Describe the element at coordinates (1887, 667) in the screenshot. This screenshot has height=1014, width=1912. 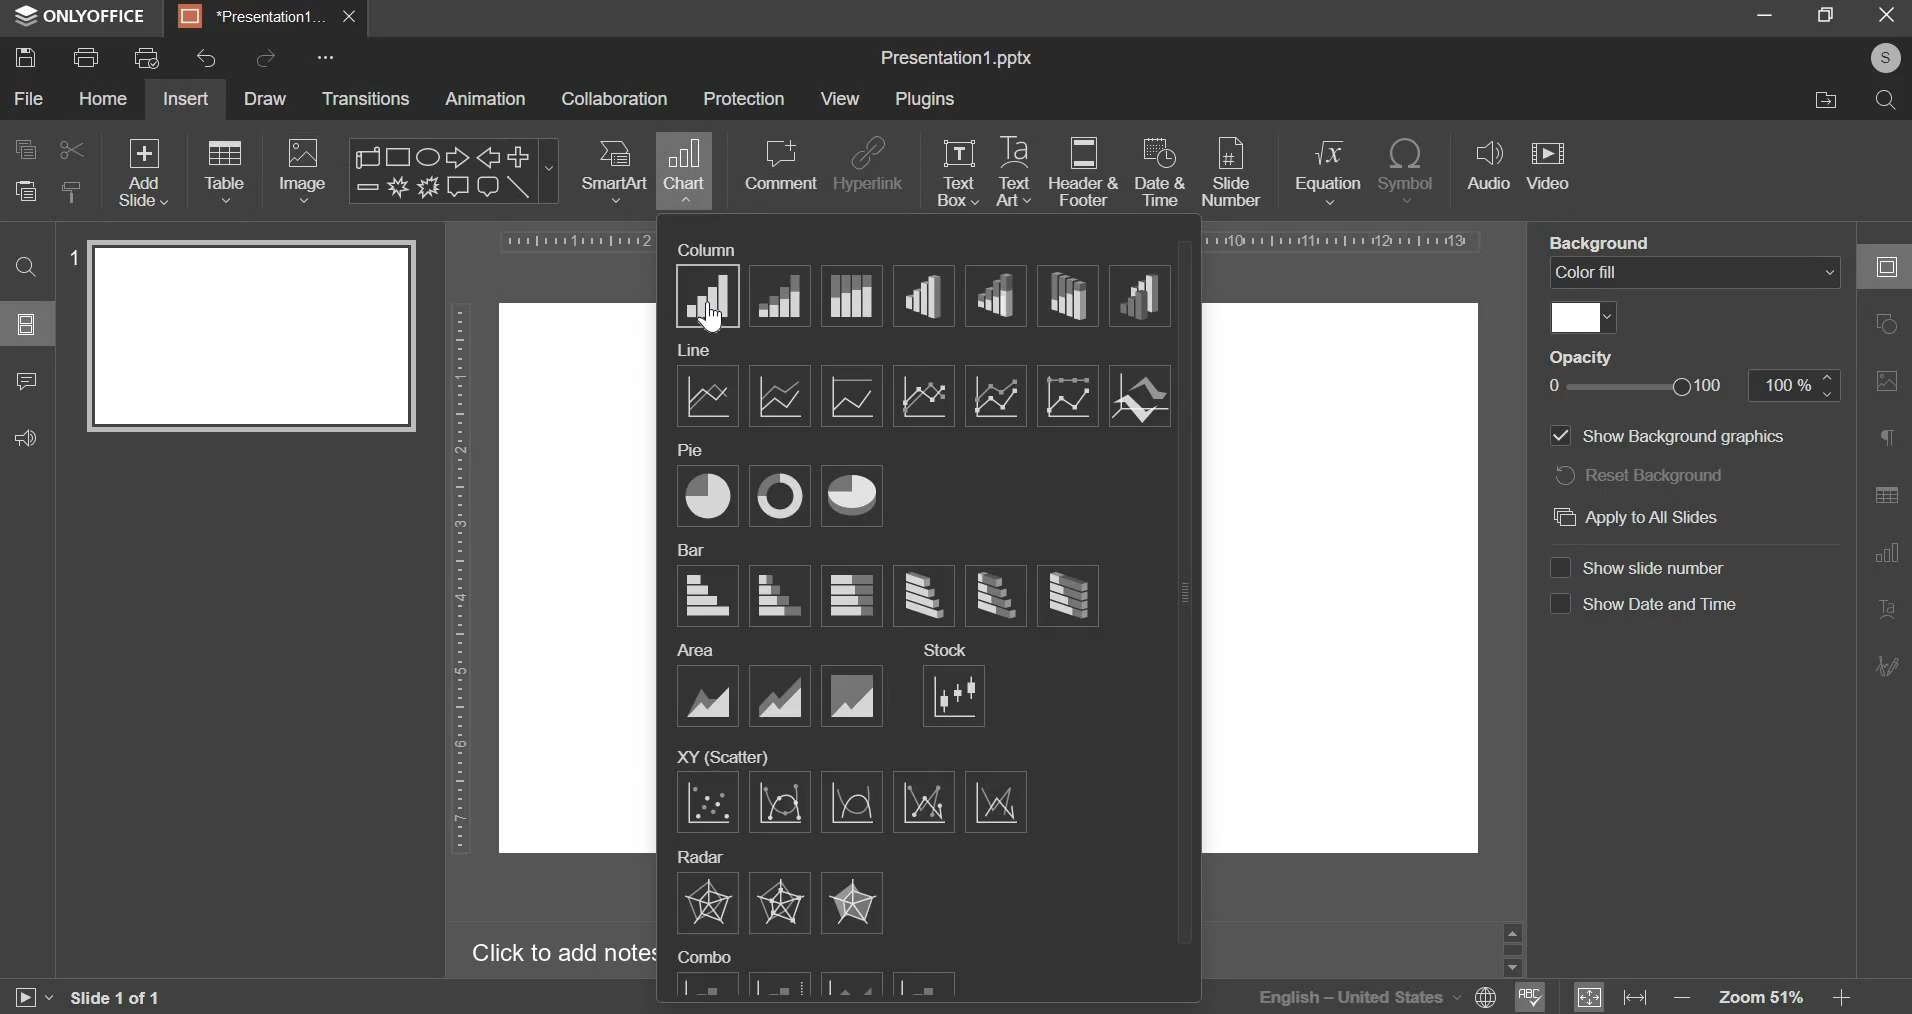
I see `signature` at that location.